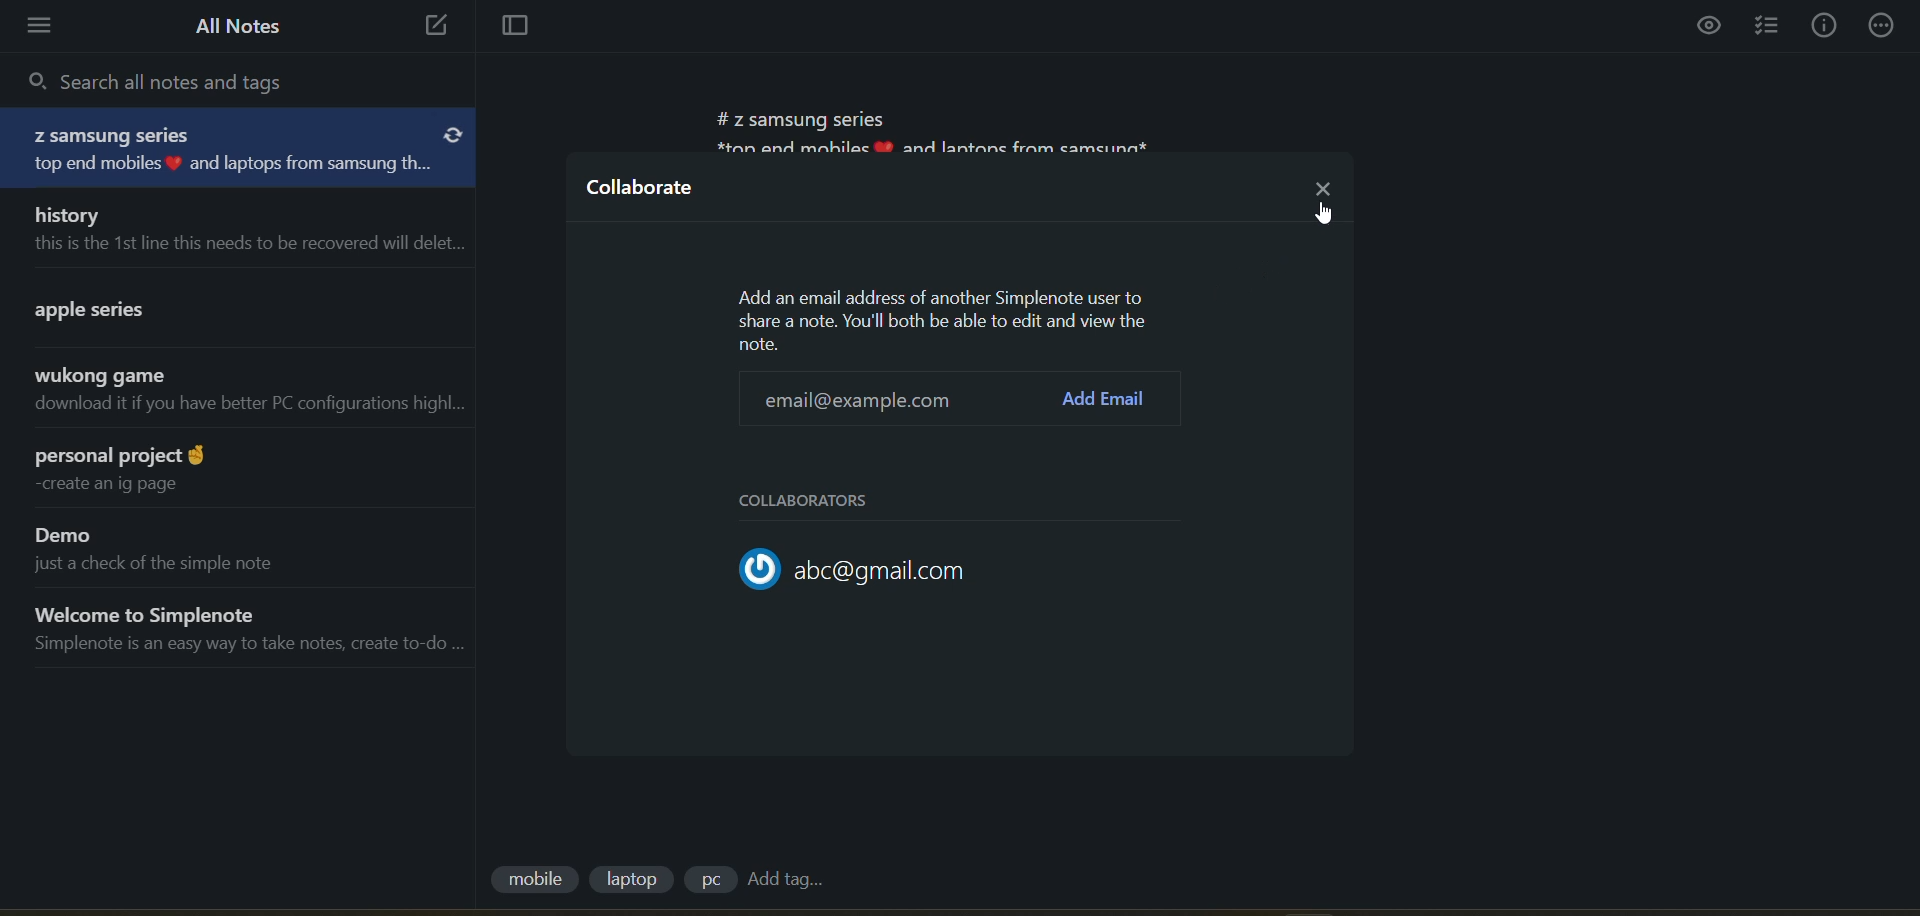 The image size is (1920, 916). What do you see at coordinates (430, 27) in the screenshot?
I see `new note` at bounding box center [430, 27].